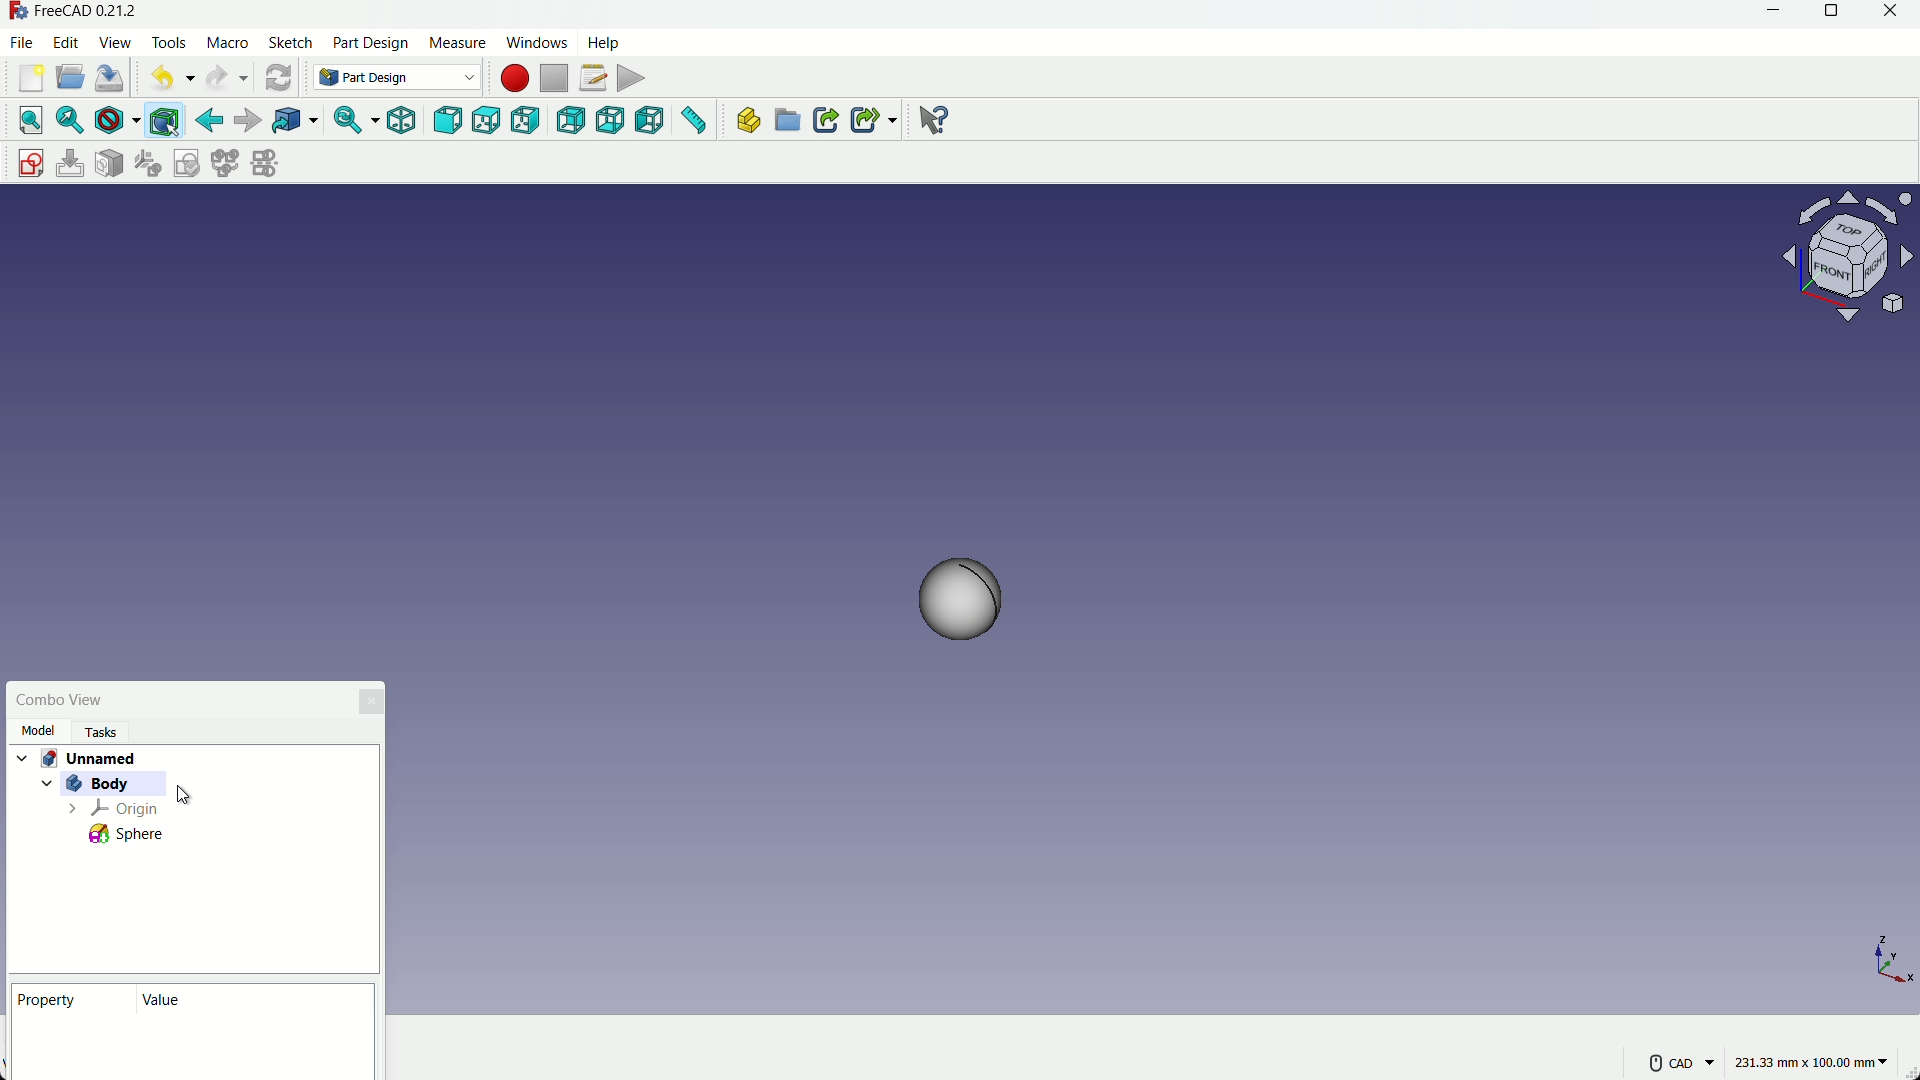 This screenshot has height=1080, width=1920. What do you see at coordinates (227, 43) in the screenshot?
I see `macros` at bounding box center [227, 43].